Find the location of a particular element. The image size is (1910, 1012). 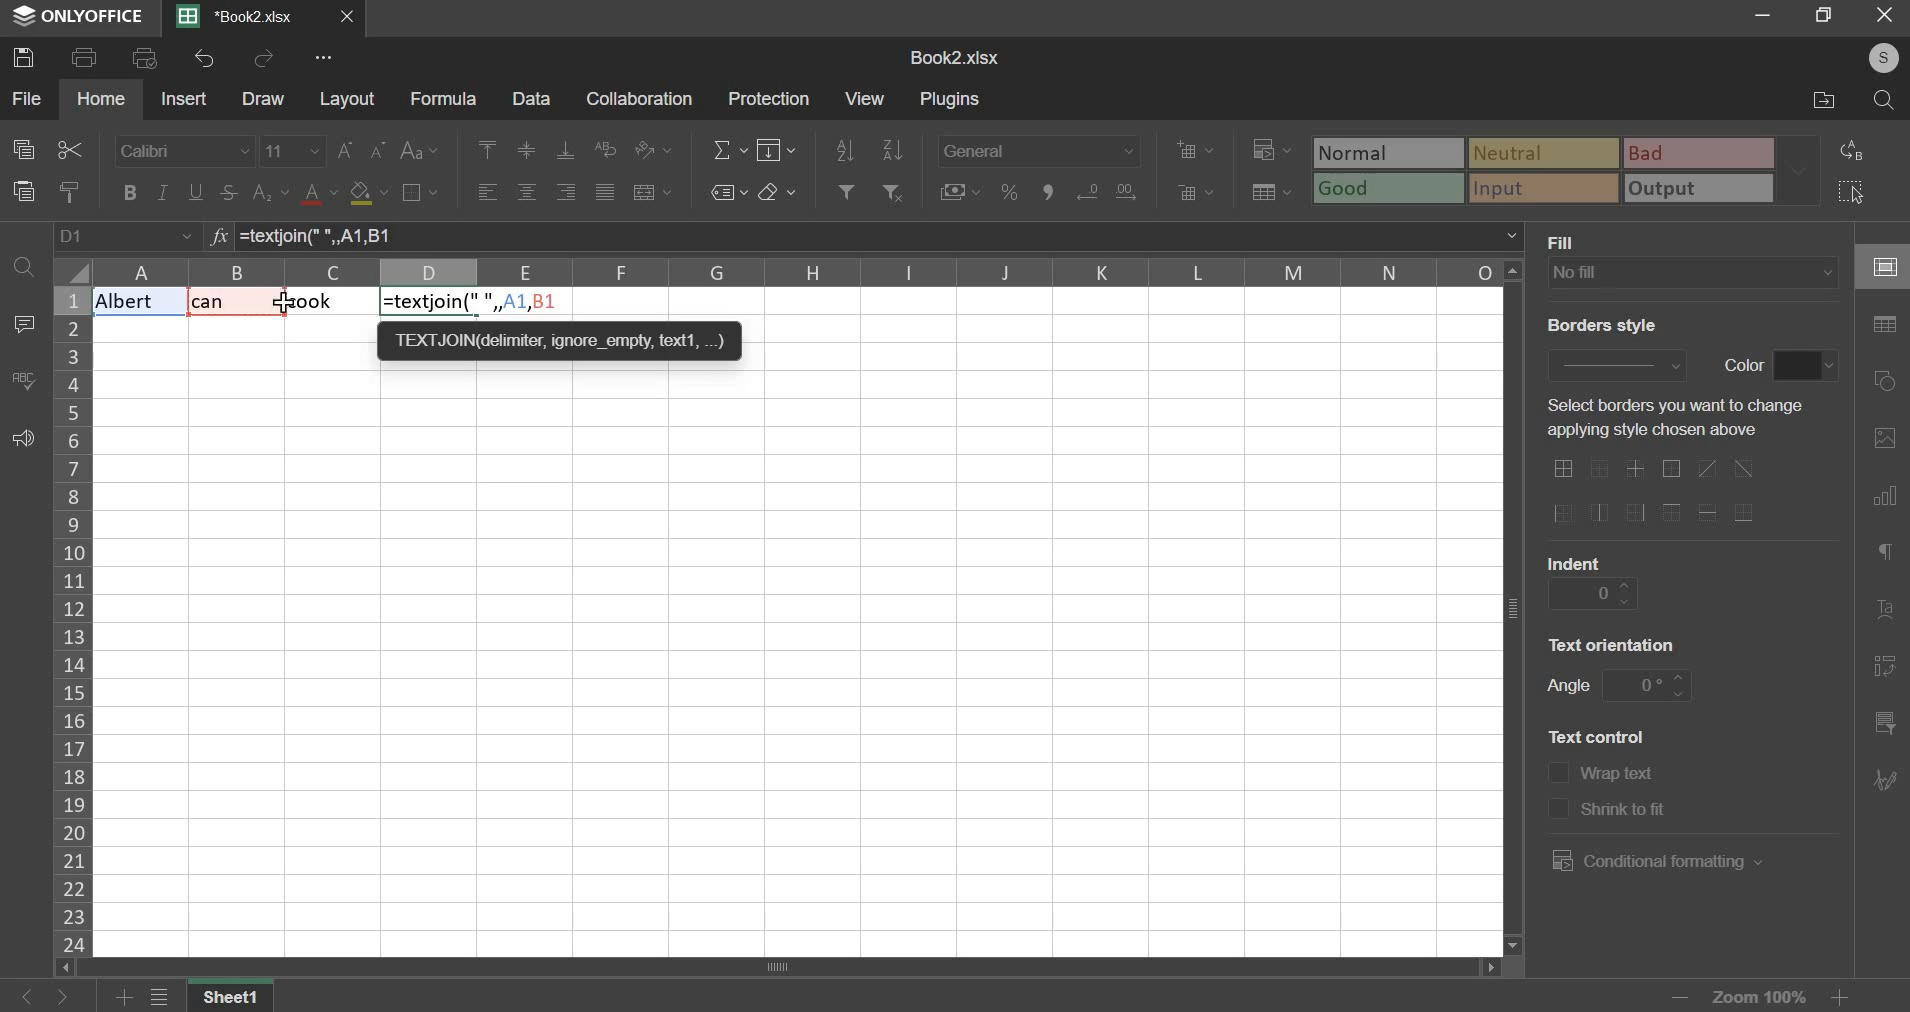

TEXTJON deter, ignore empty text, is located at coordinates (559, 339).